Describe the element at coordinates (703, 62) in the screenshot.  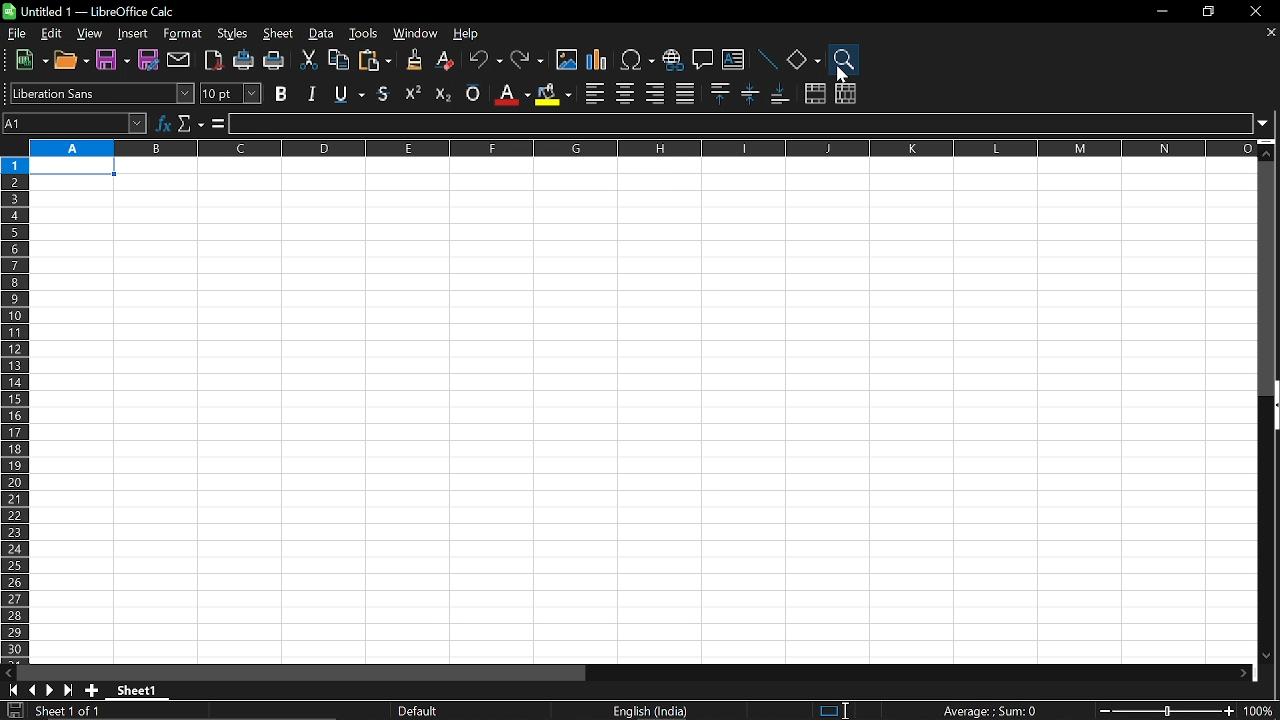
I see `comment` at that location.